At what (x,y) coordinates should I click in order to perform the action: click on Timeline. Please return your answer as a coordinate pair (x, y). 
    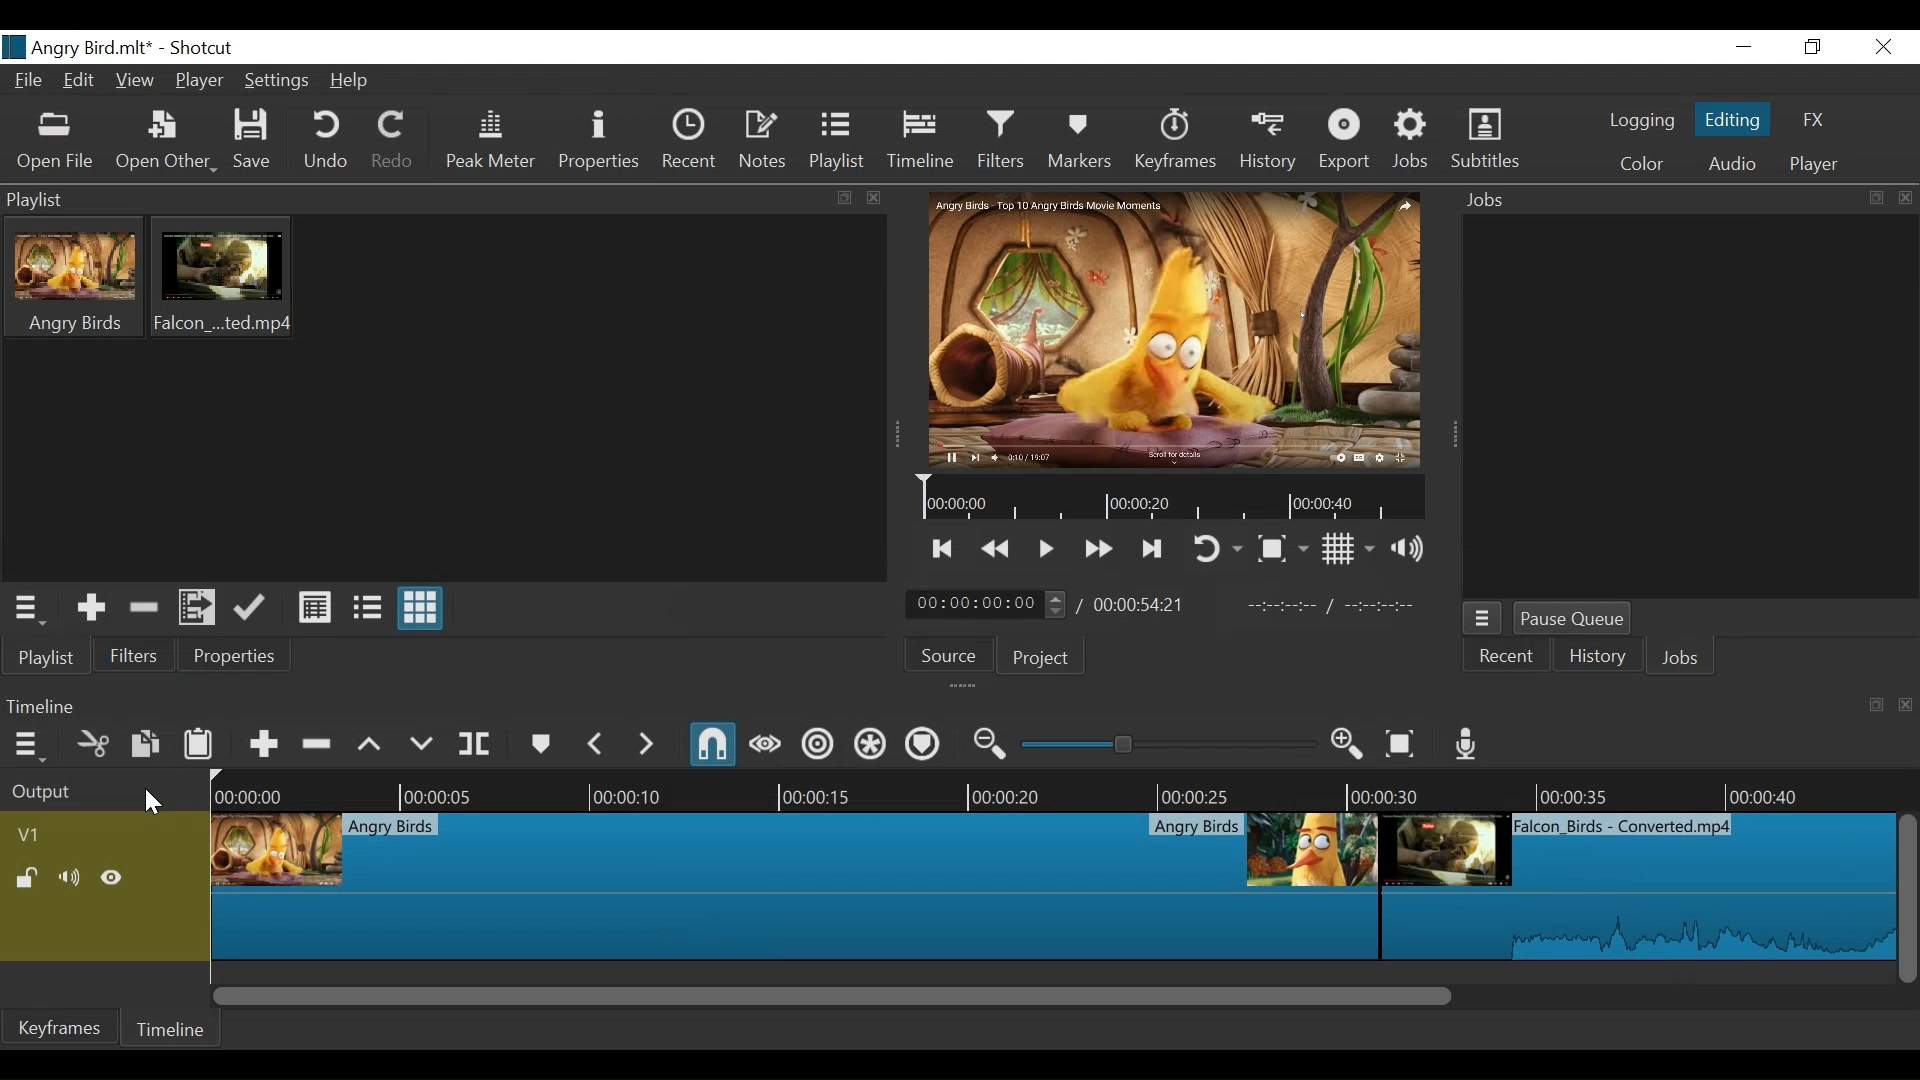
    Looking at the image, I should click on (920, 140).